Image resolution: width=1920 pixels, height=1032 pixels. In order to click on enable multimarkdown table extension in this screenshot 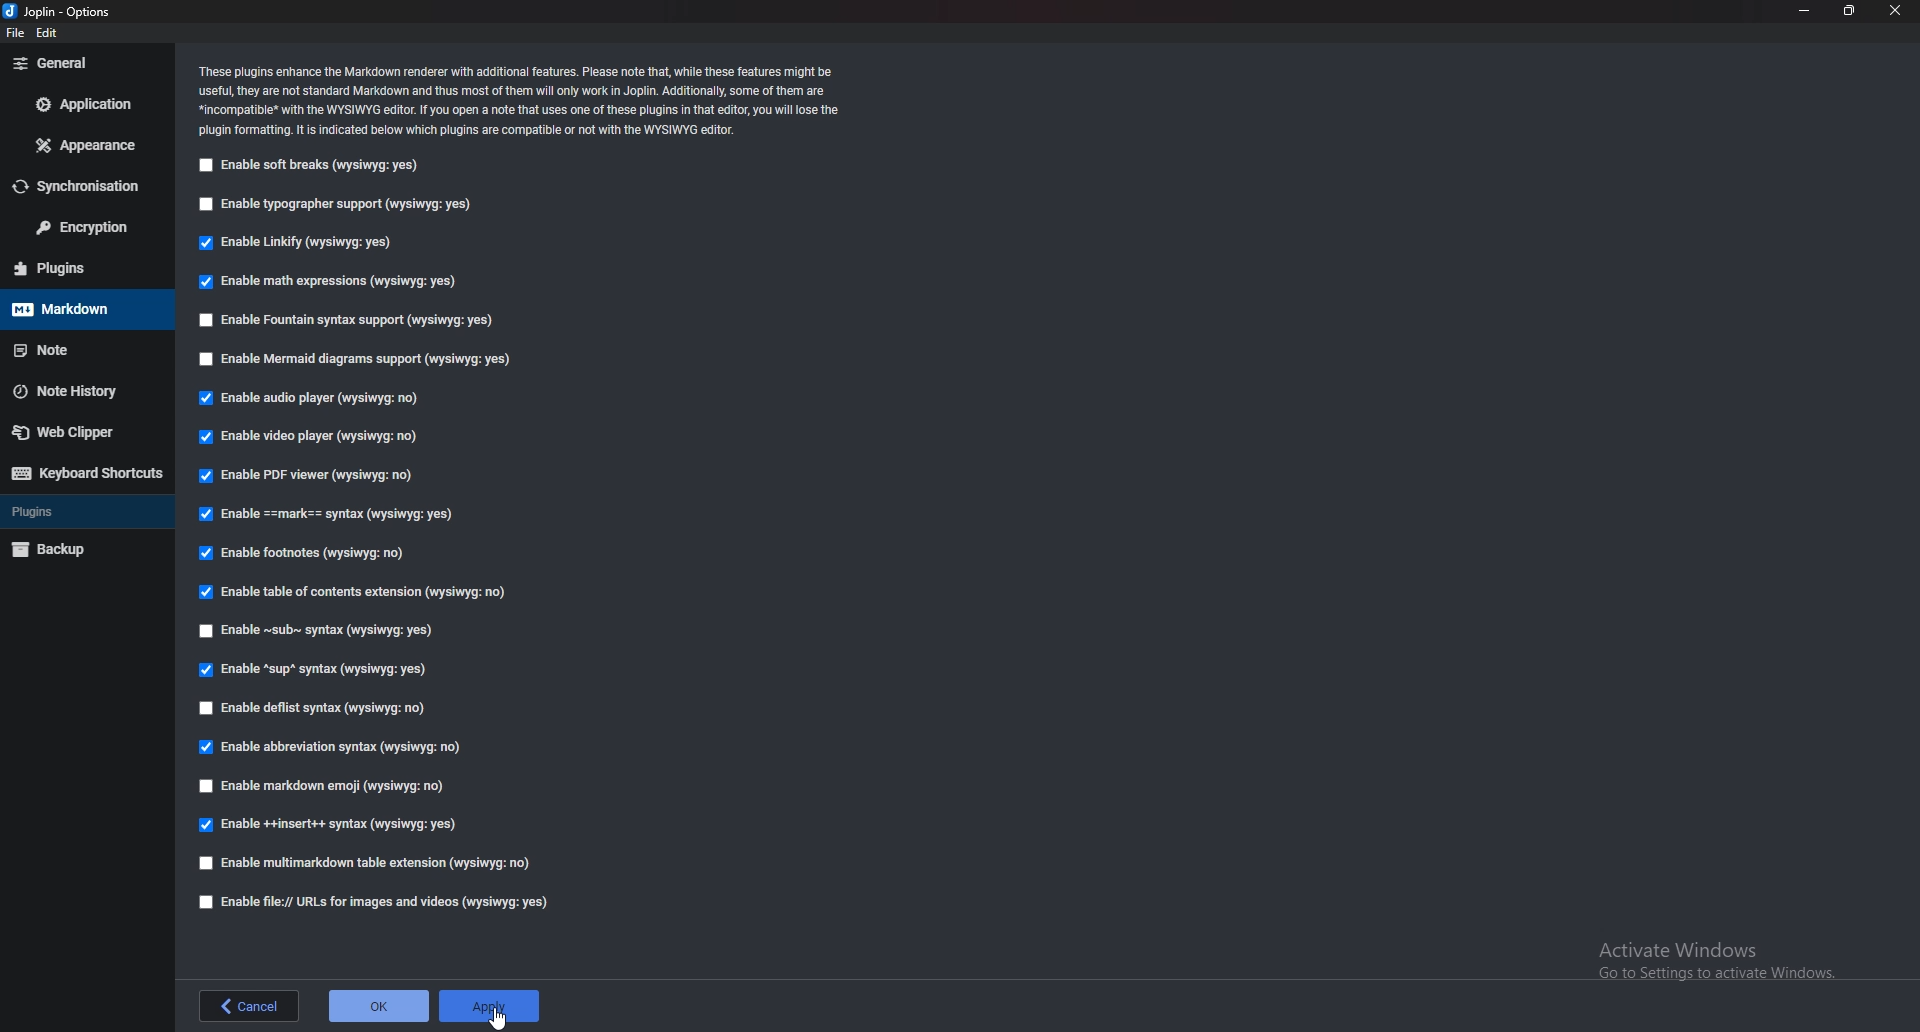, I will do `click(369, 864)`.